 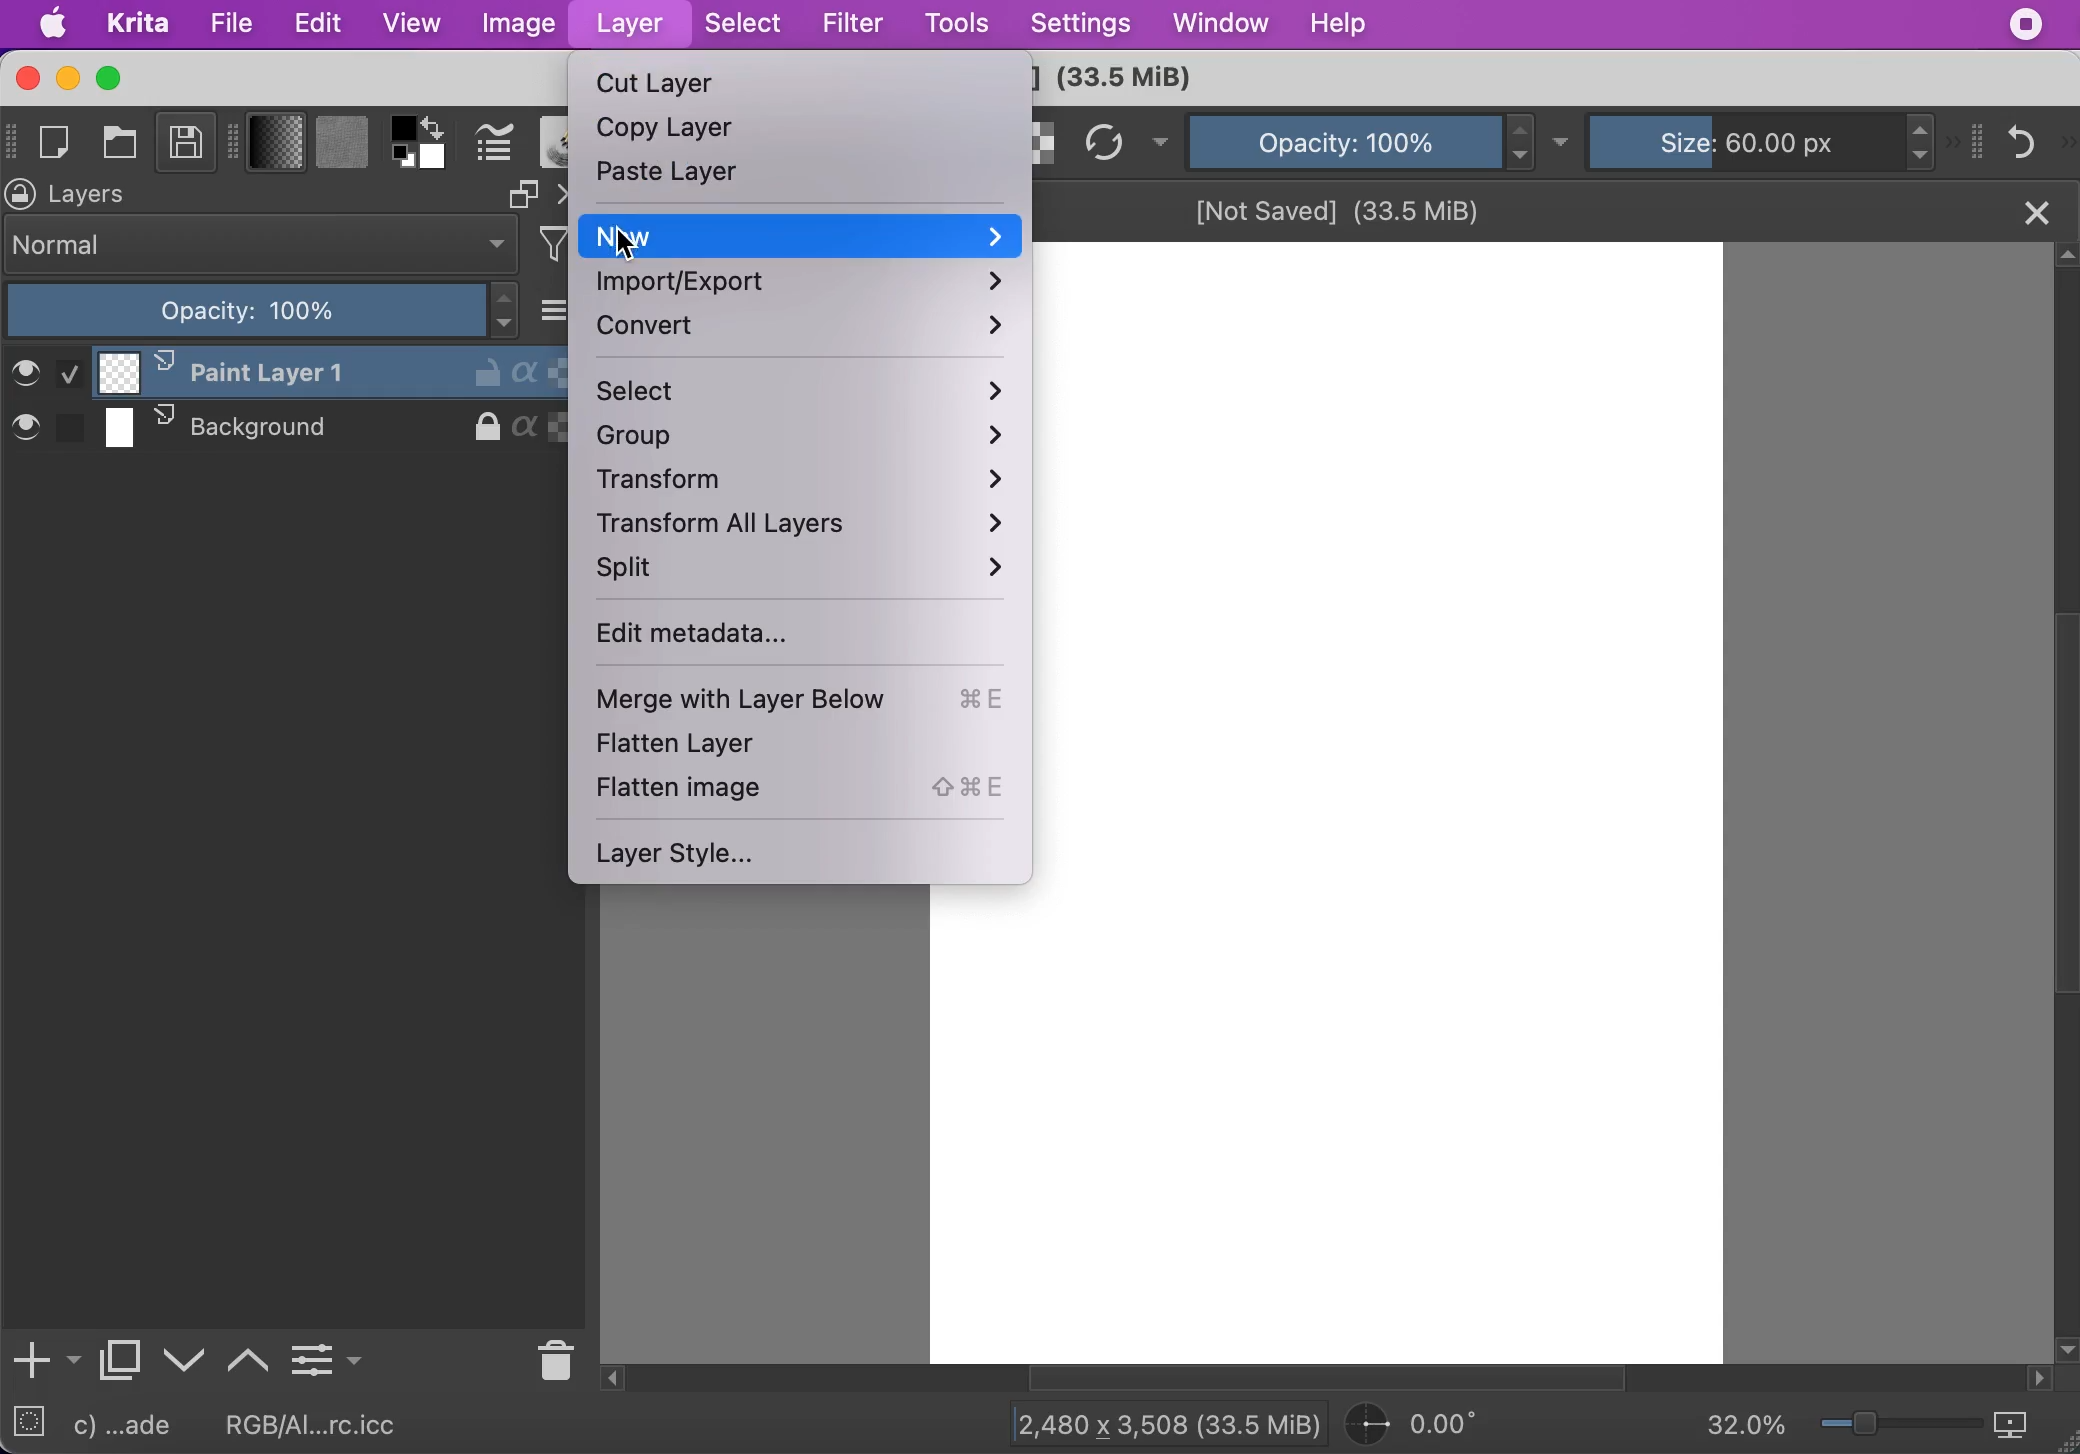 I want to click on create a new document, so click(x=60, y=143).